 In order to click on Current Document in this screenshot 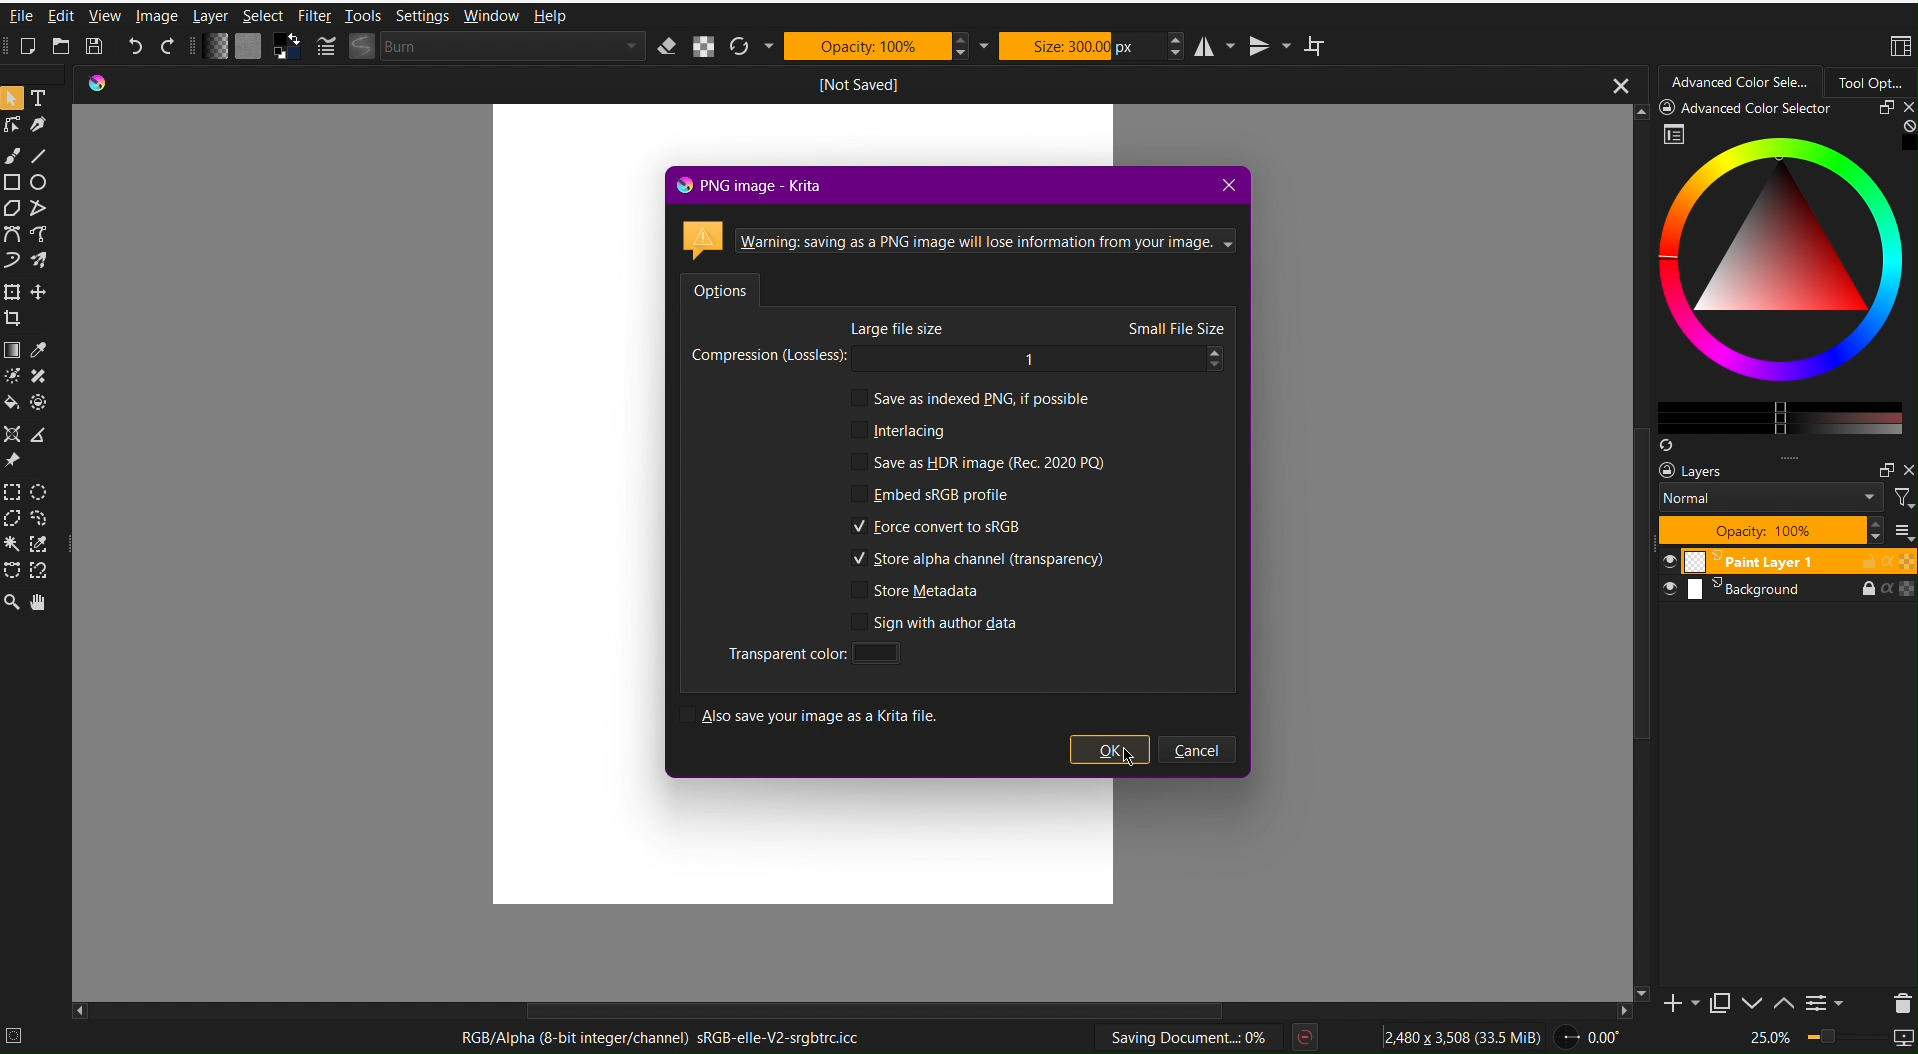, I will do `click(858, 84)`.